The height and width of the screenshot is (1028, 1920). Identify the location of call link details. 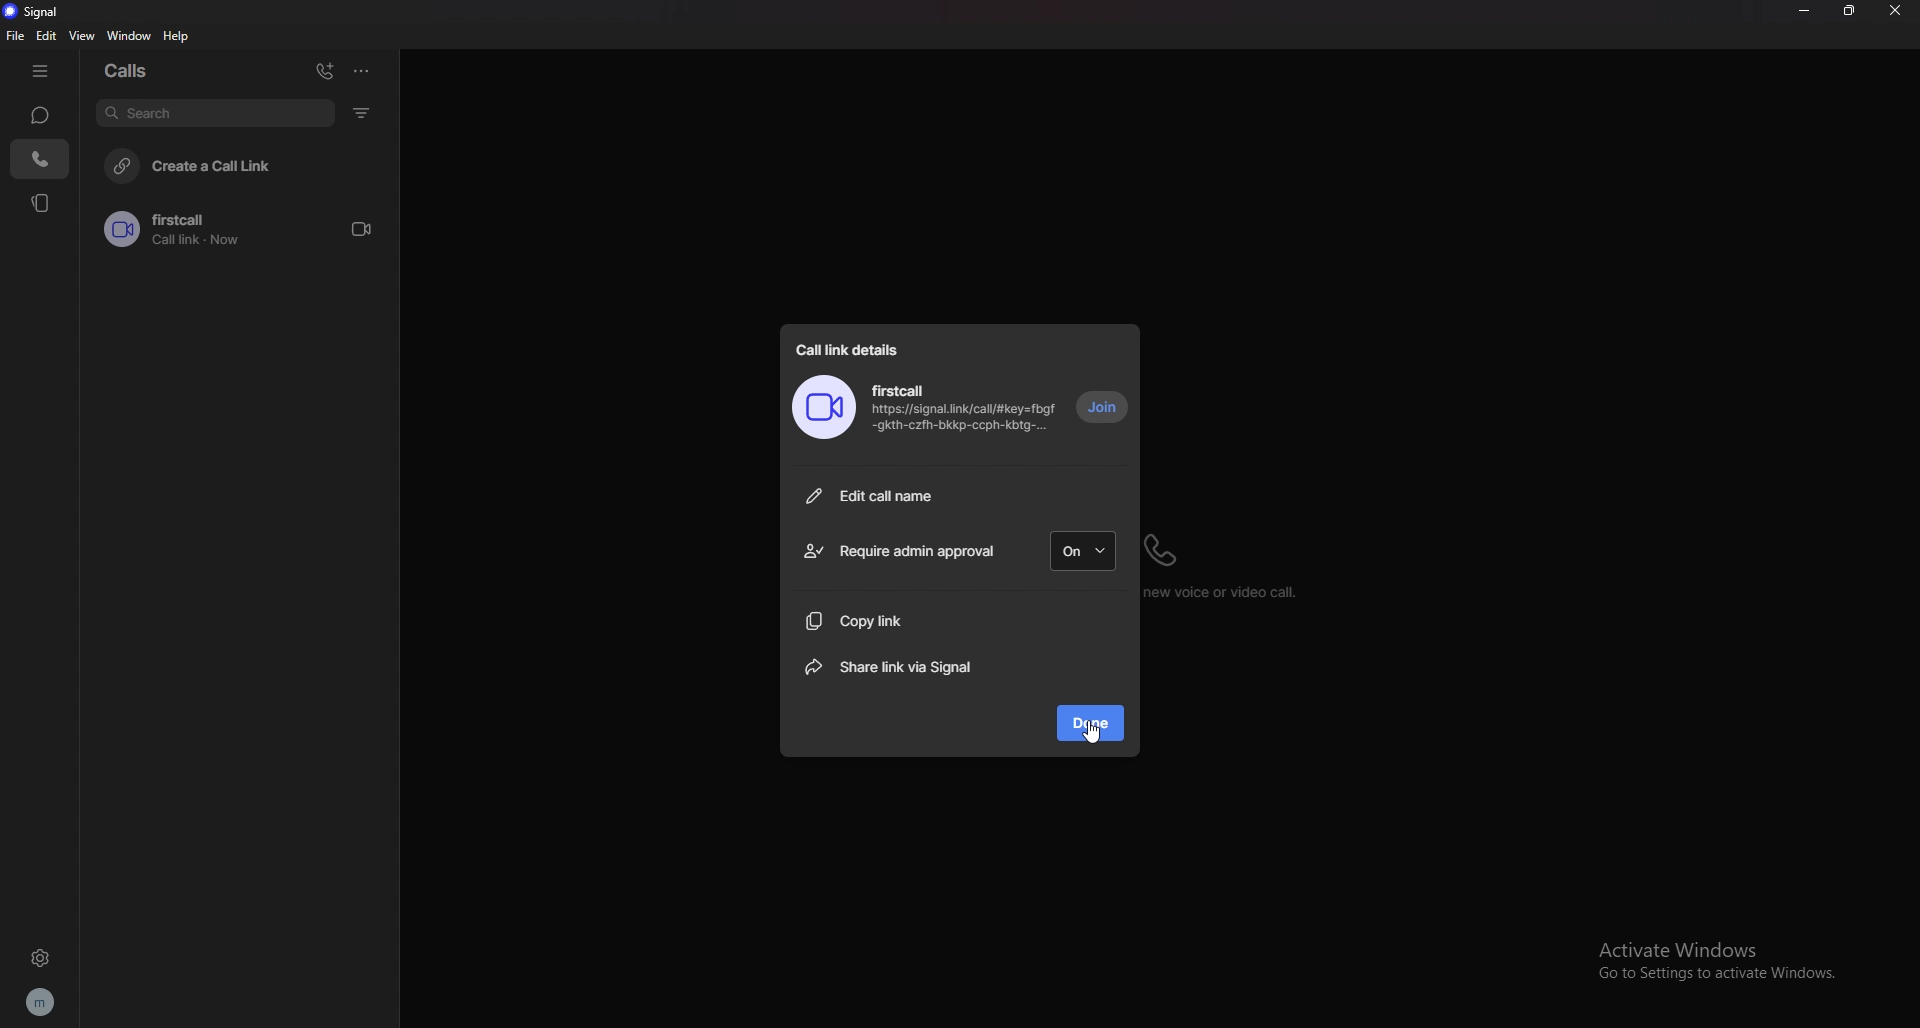
(854, 347).